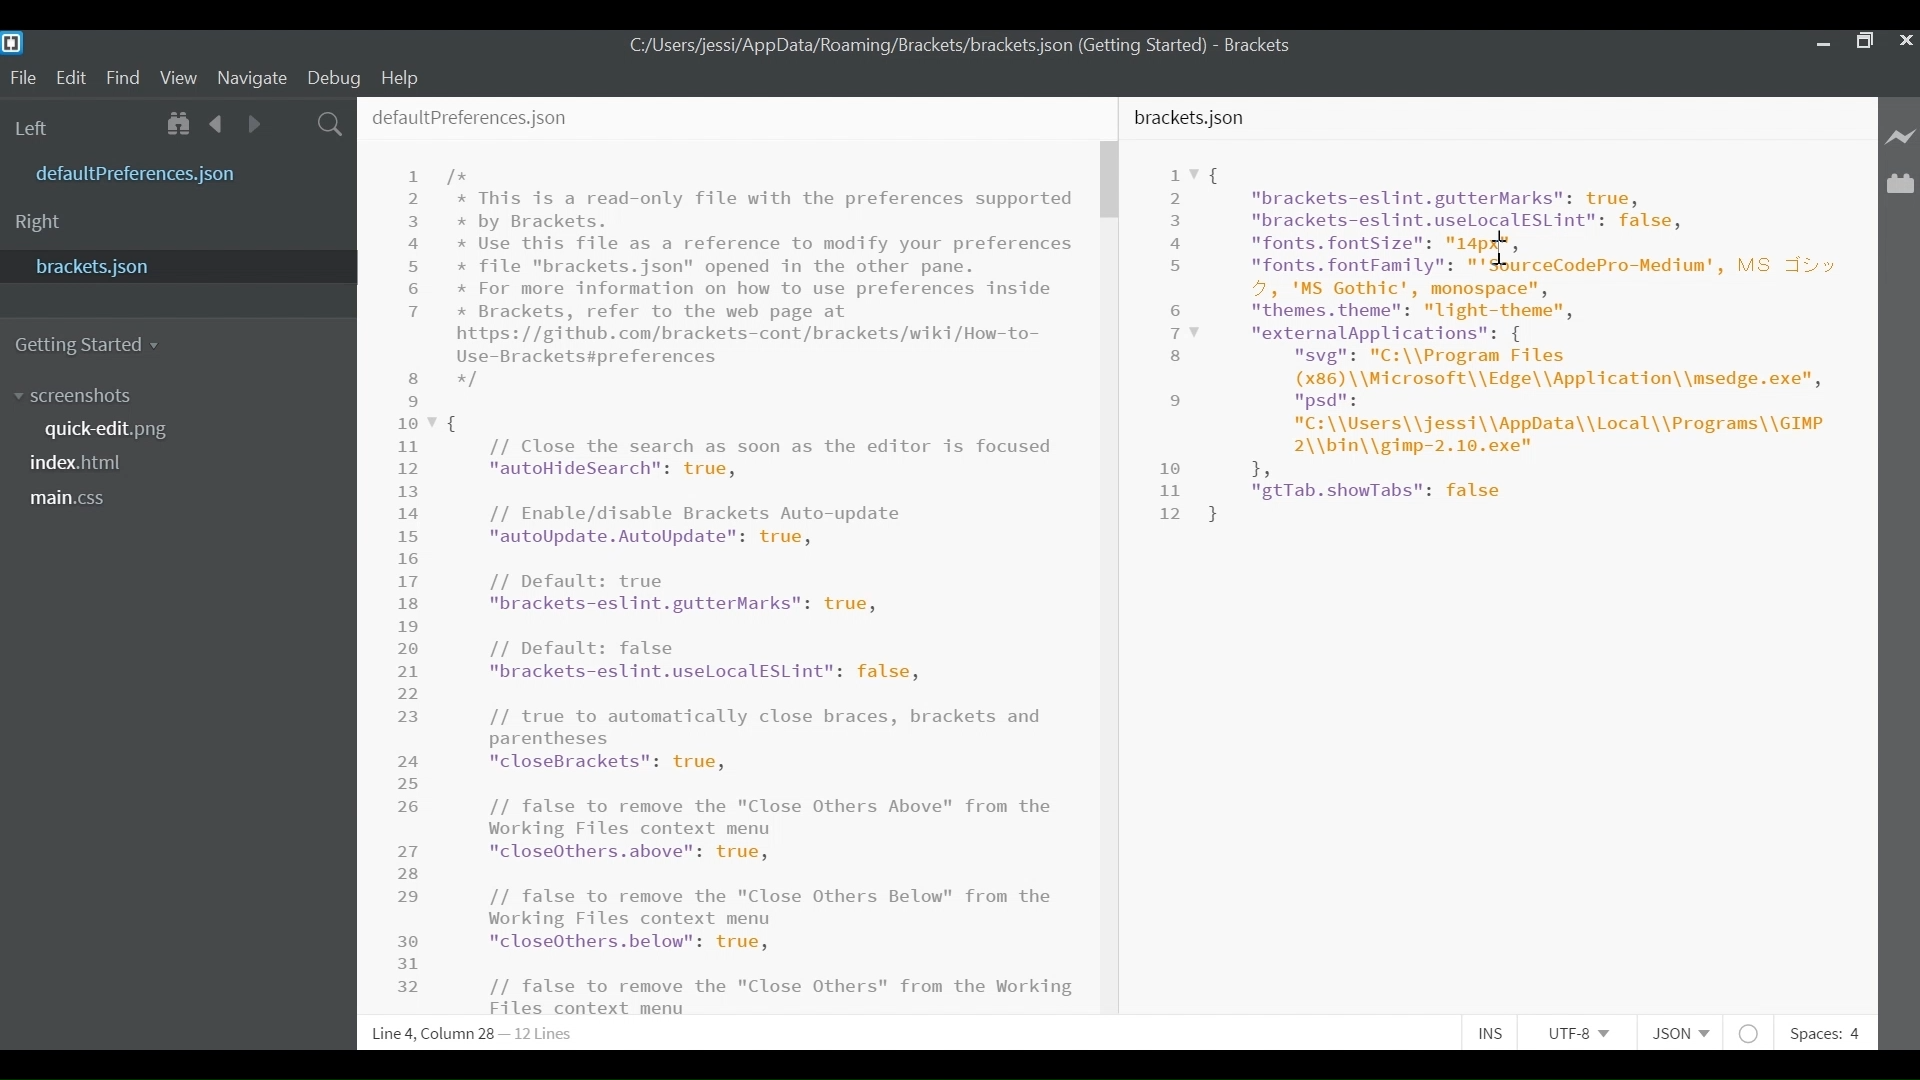 The image size is (1920, 1080). Describe the element at coordinates (328, 124) in the screenshot. I see `Search icon` at that location.